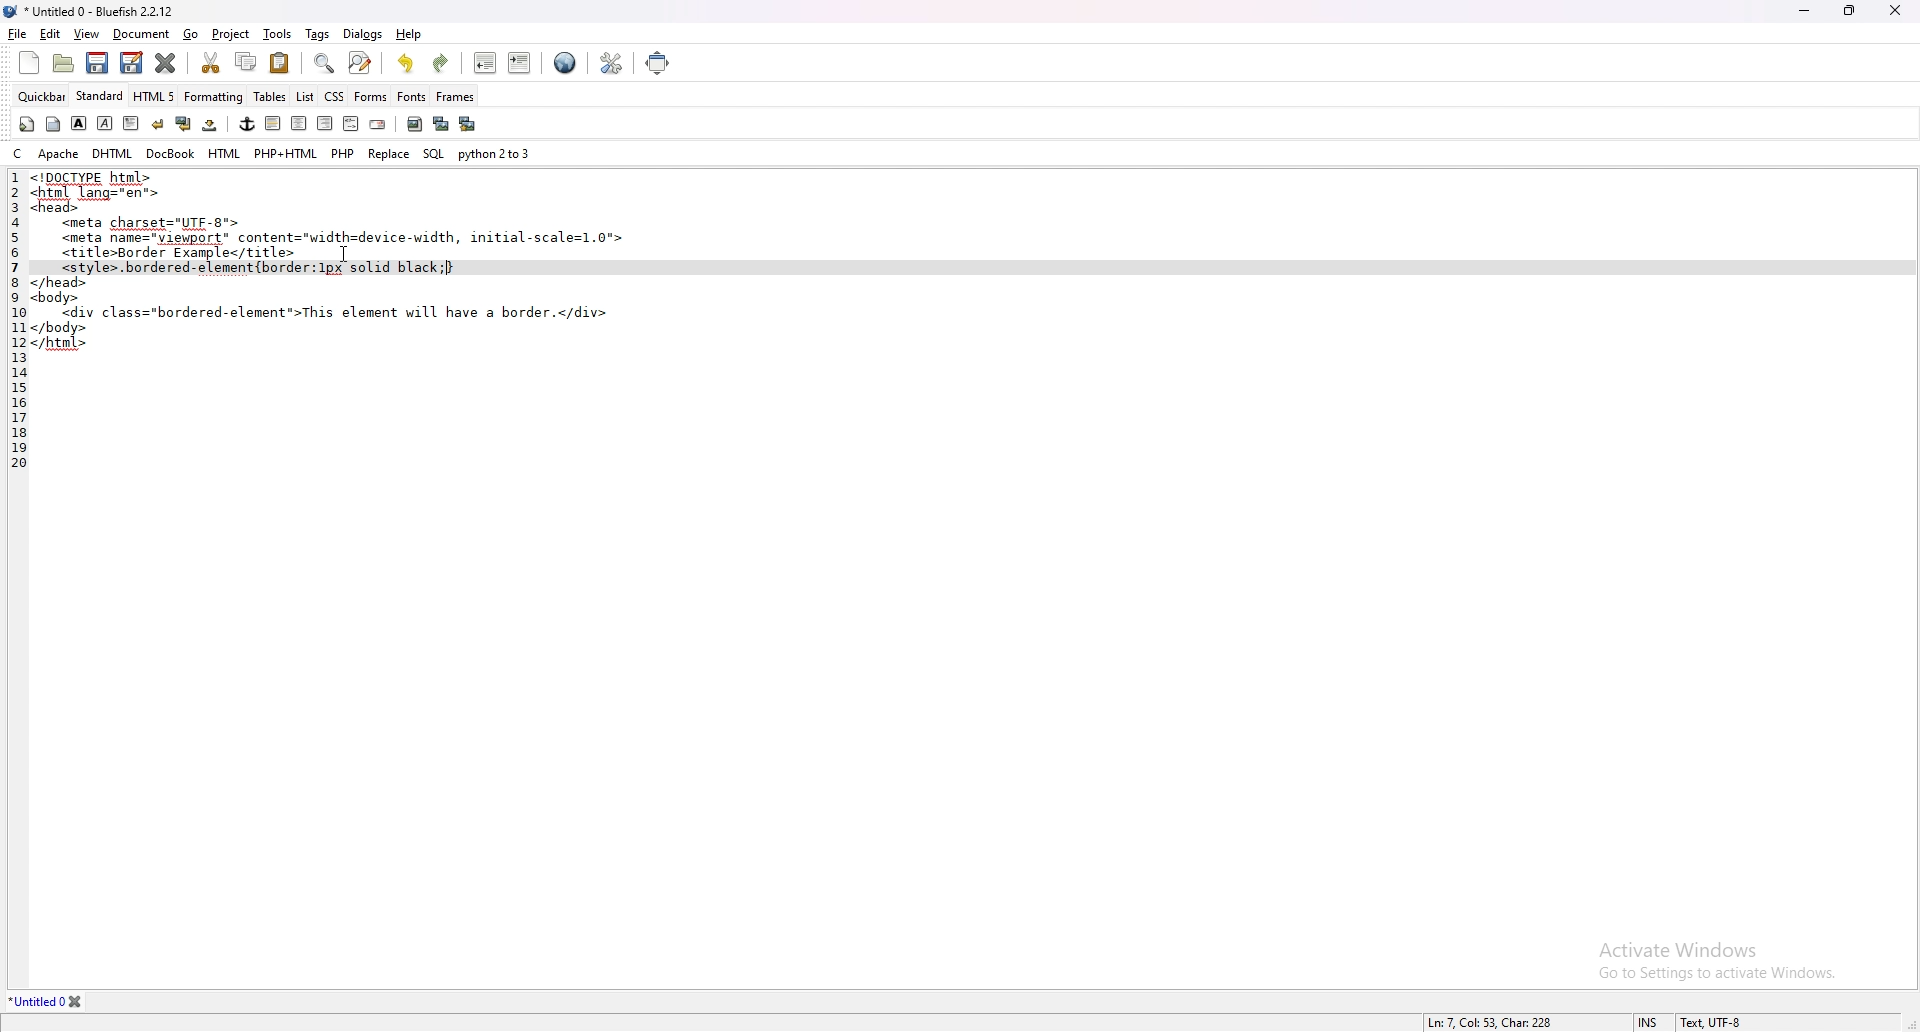 The width and height of the screenshot is (1920, 1032). What do you see at coordinates (362, 62) in the screenshot?
I see `advanced find and replace` at bounding box center [362, 62].